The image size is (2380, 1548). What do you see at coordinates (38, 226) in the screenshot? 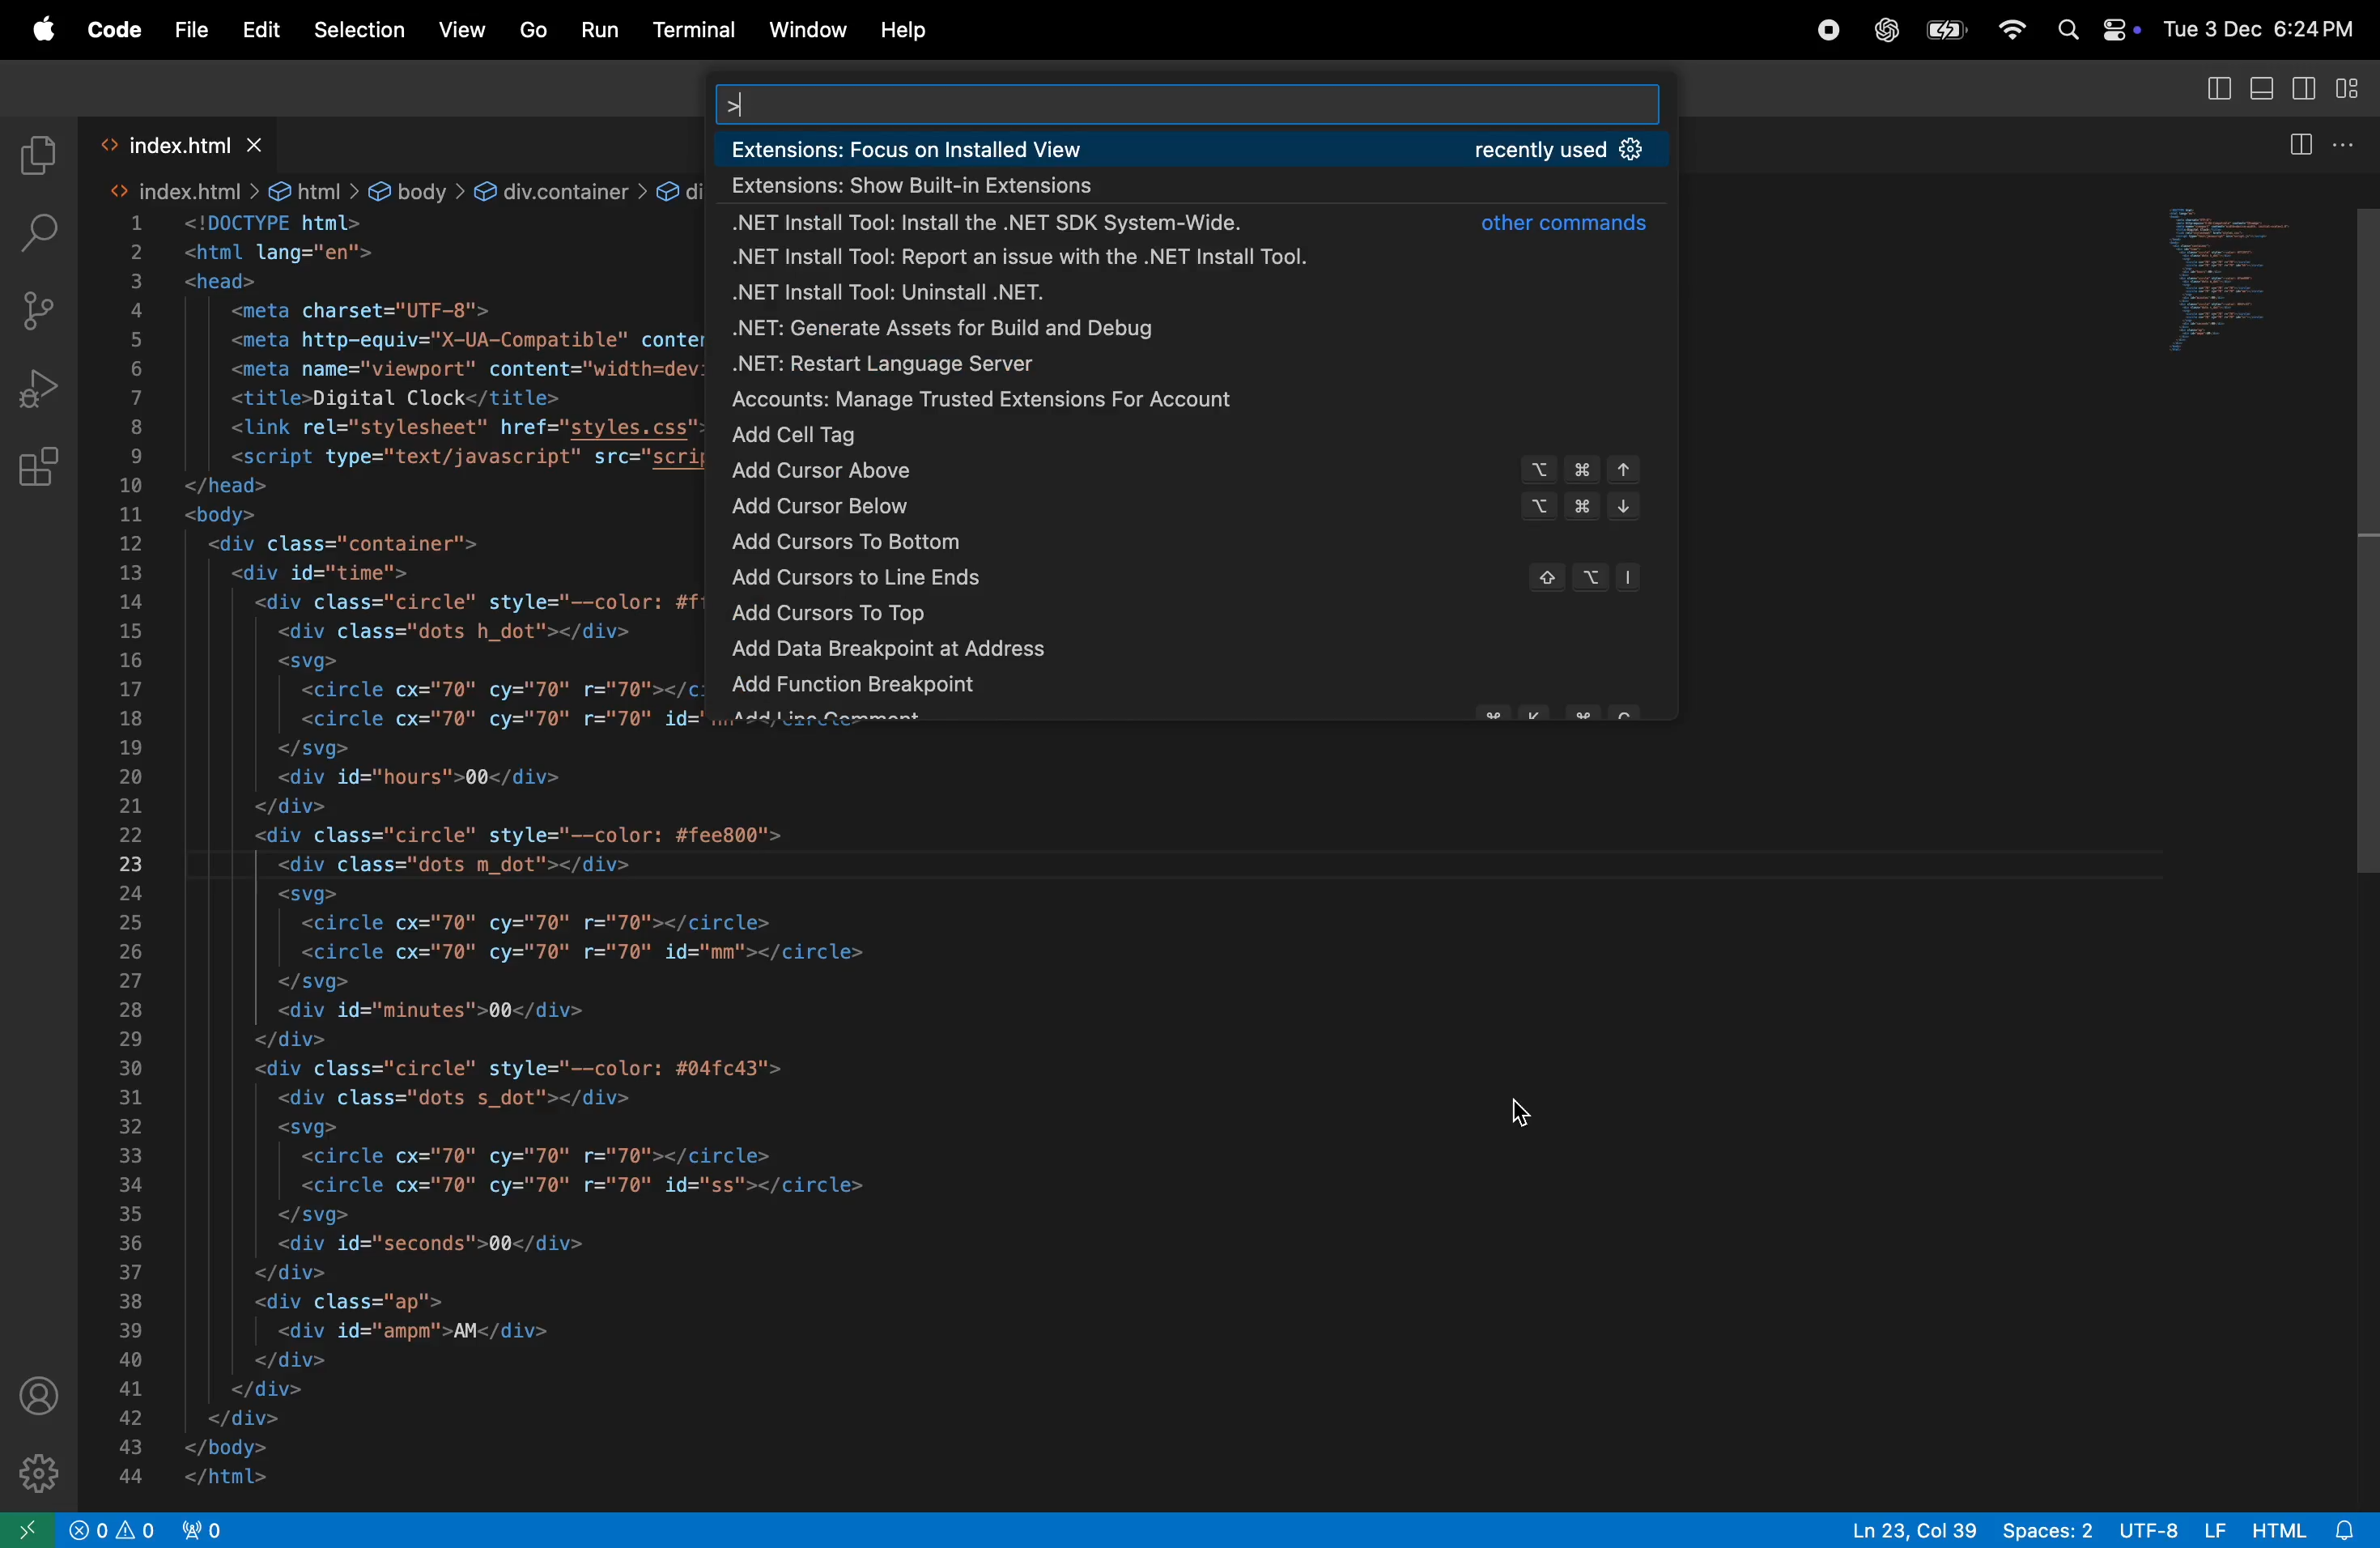
I see `search` at bounding box center [38, 226].